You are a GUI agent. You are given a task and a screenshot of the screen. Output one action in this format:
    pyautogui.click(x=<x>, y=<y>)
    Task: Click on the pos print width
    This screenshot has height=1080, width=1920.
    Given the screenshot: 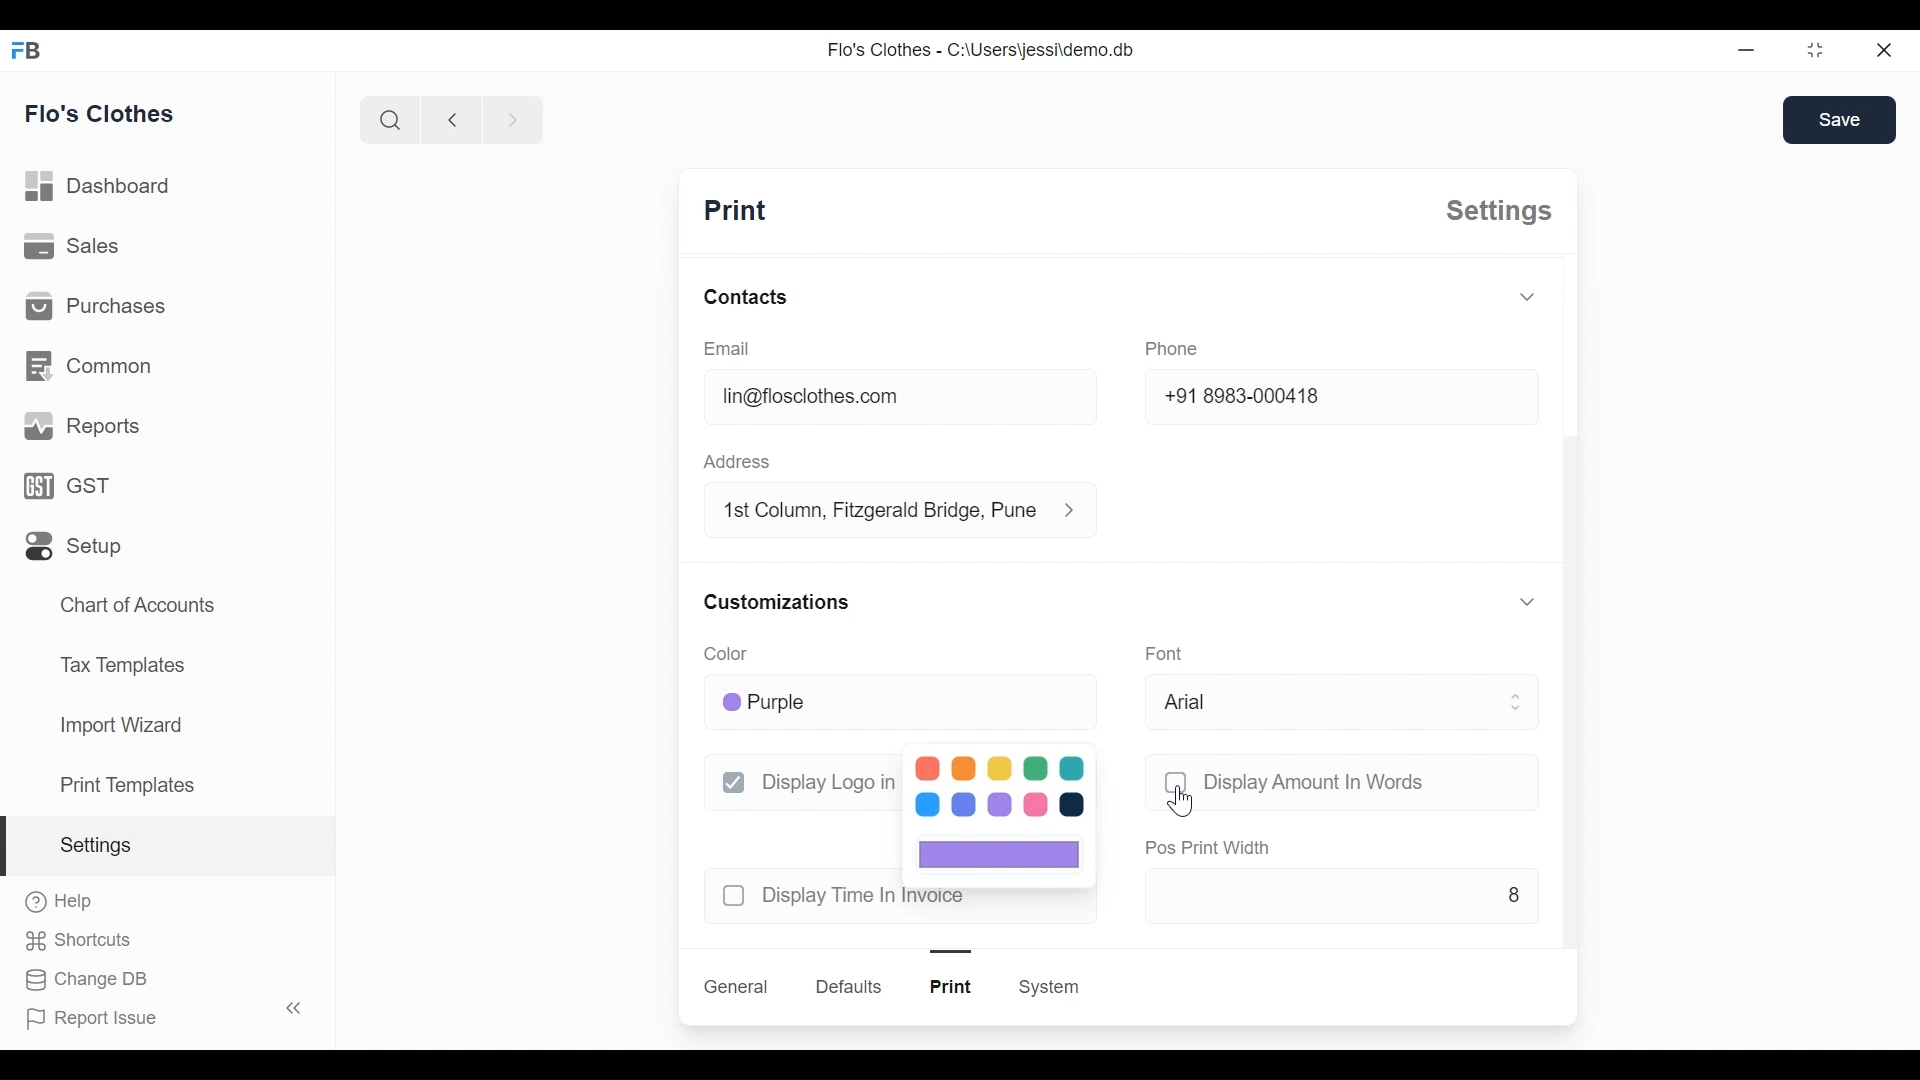 What is the action you would take?
    pyautogui.click(x=1208, y=849)
    